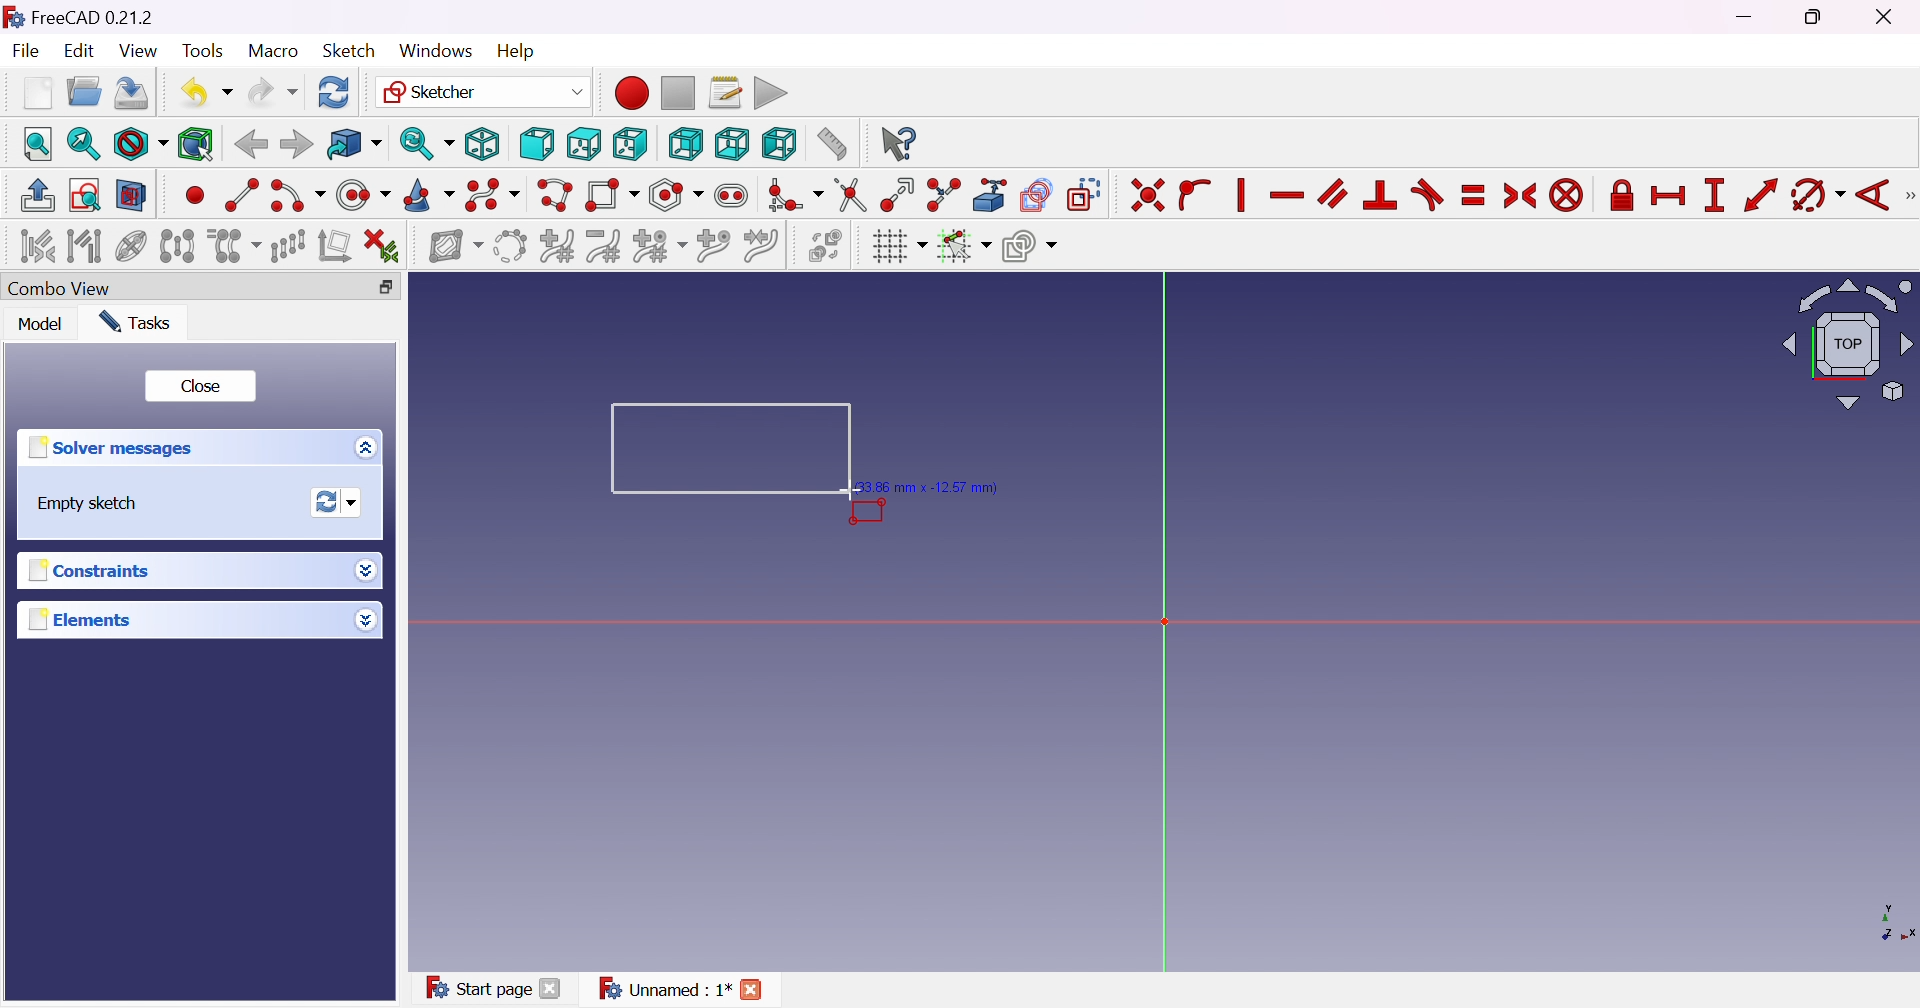 This screenshot has width=1920, height=1008. What do you see at coordinates (427, 144) in the screenshot?
I see `Sync view` at bounding box center [427, 144].